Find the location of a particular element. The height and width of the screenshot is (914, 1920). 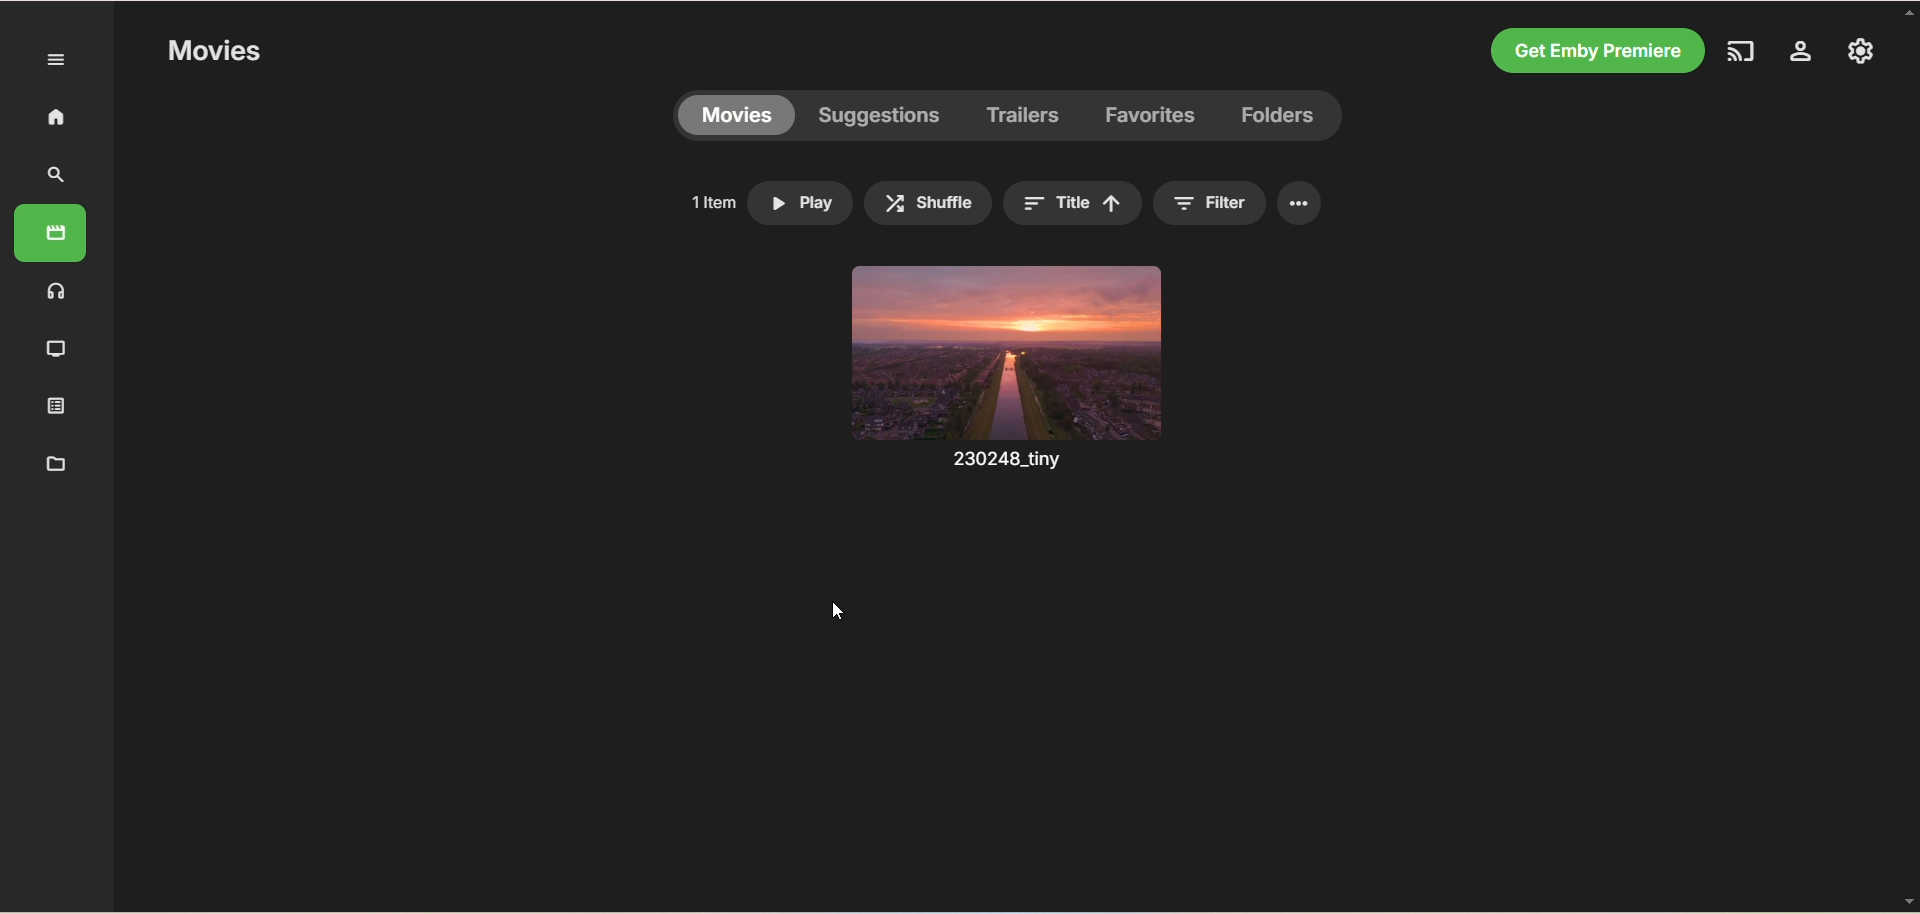

vertical scroll bar is located at coordinates (1908, 454).